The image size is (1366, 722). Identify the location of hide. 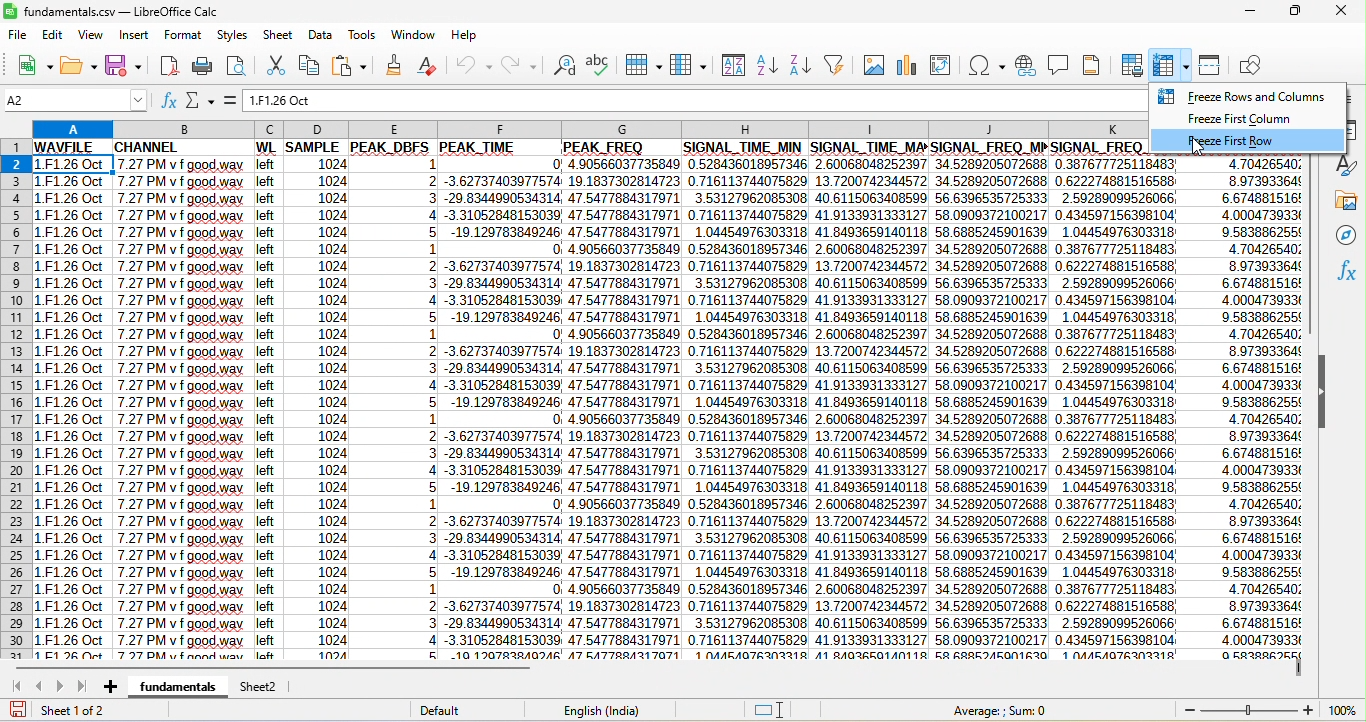
(1322, 394).